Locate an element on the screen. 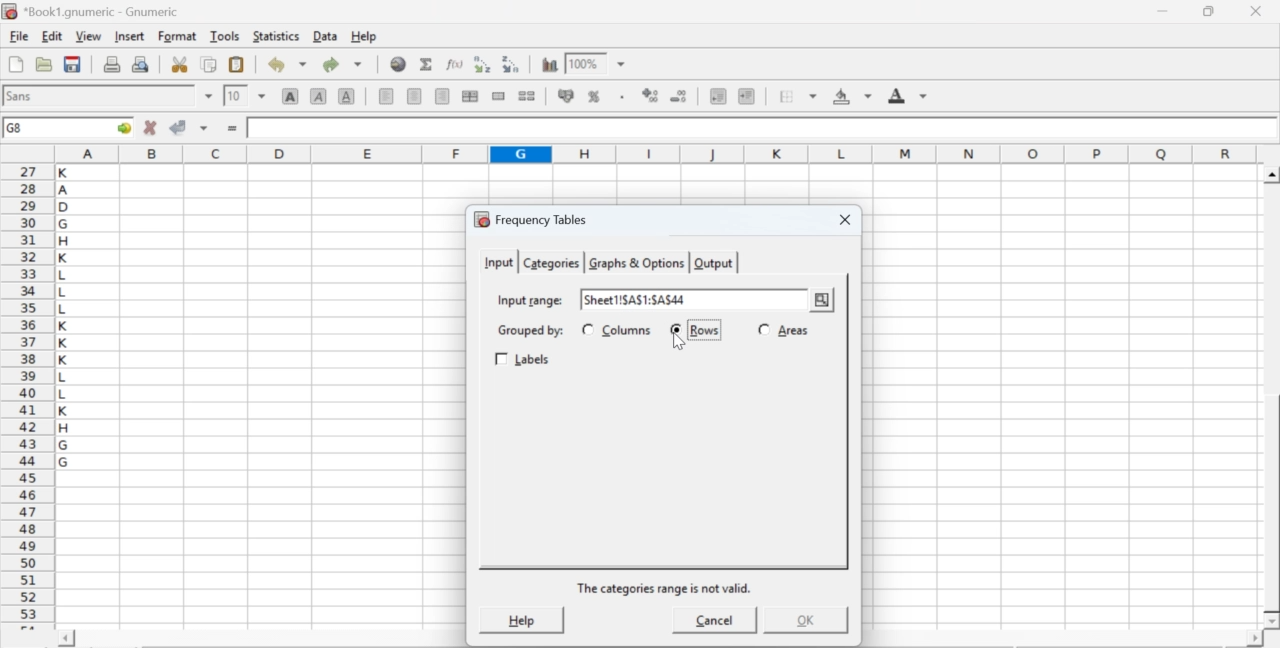  input range: is located at coordinates (529, 299).